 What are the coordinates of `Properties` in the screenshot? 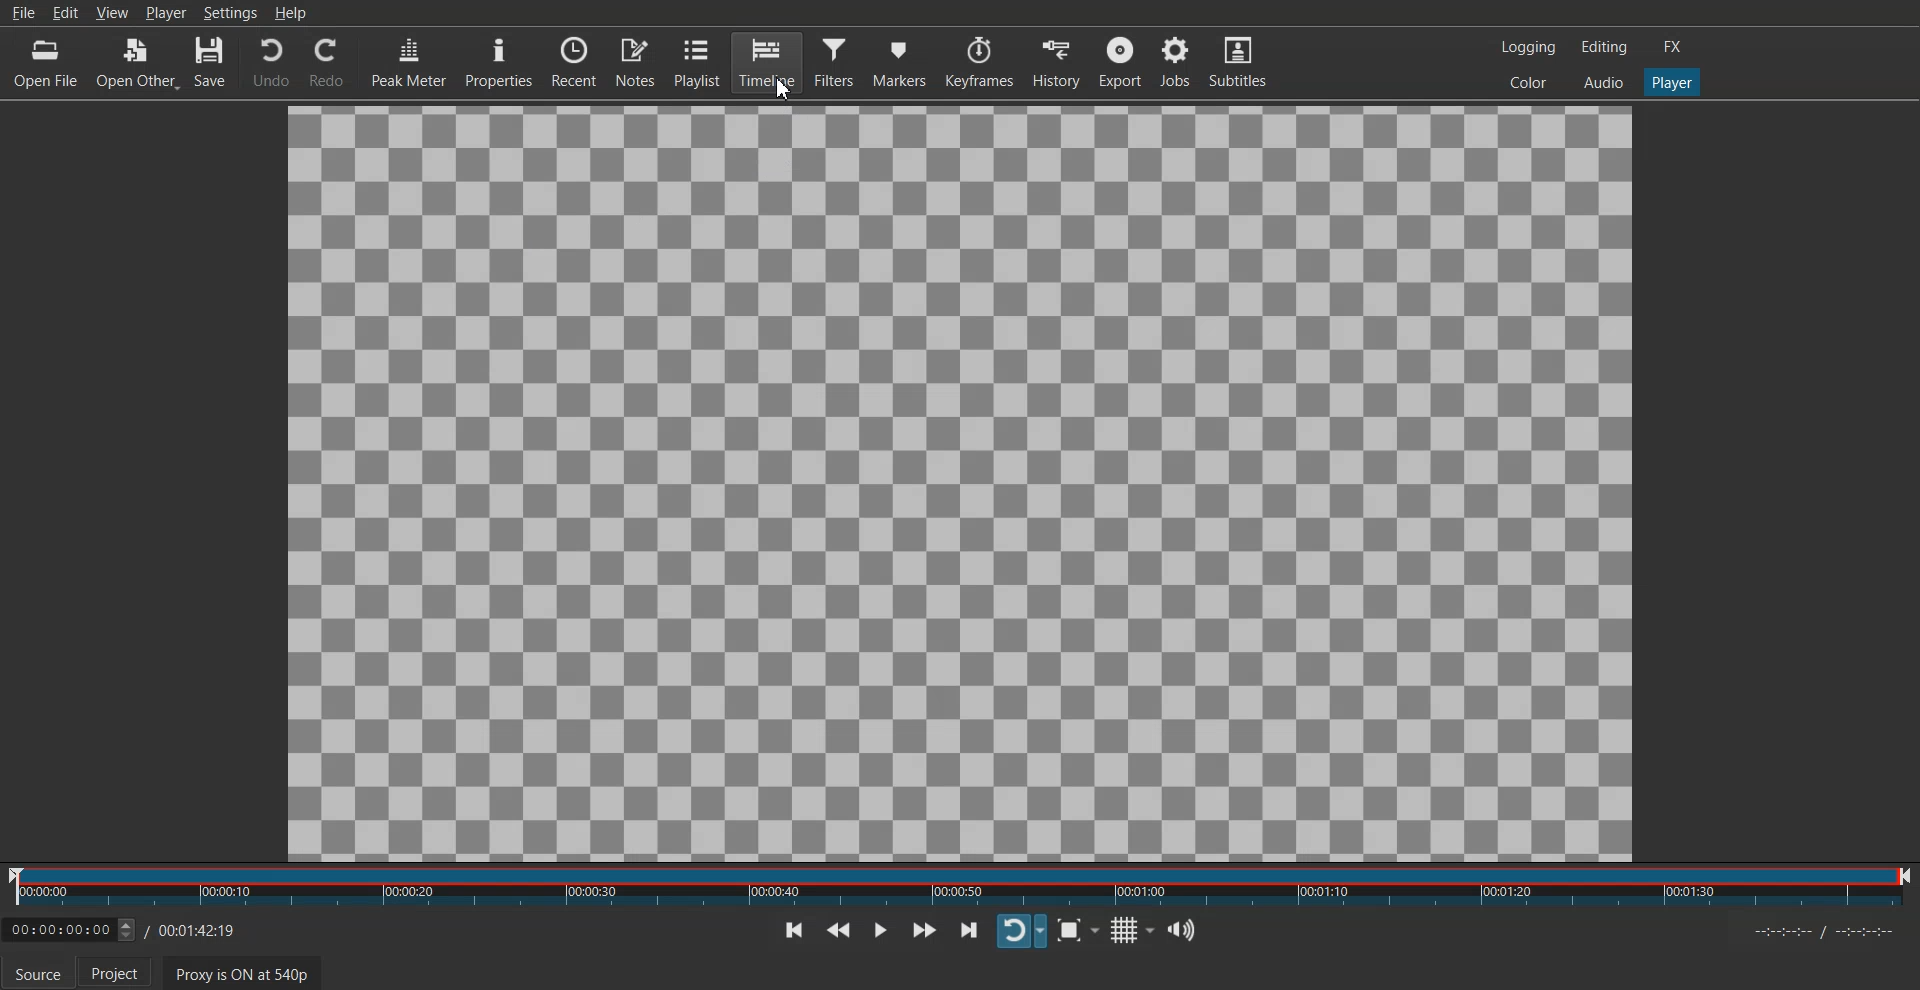 It's located at (498, 61).